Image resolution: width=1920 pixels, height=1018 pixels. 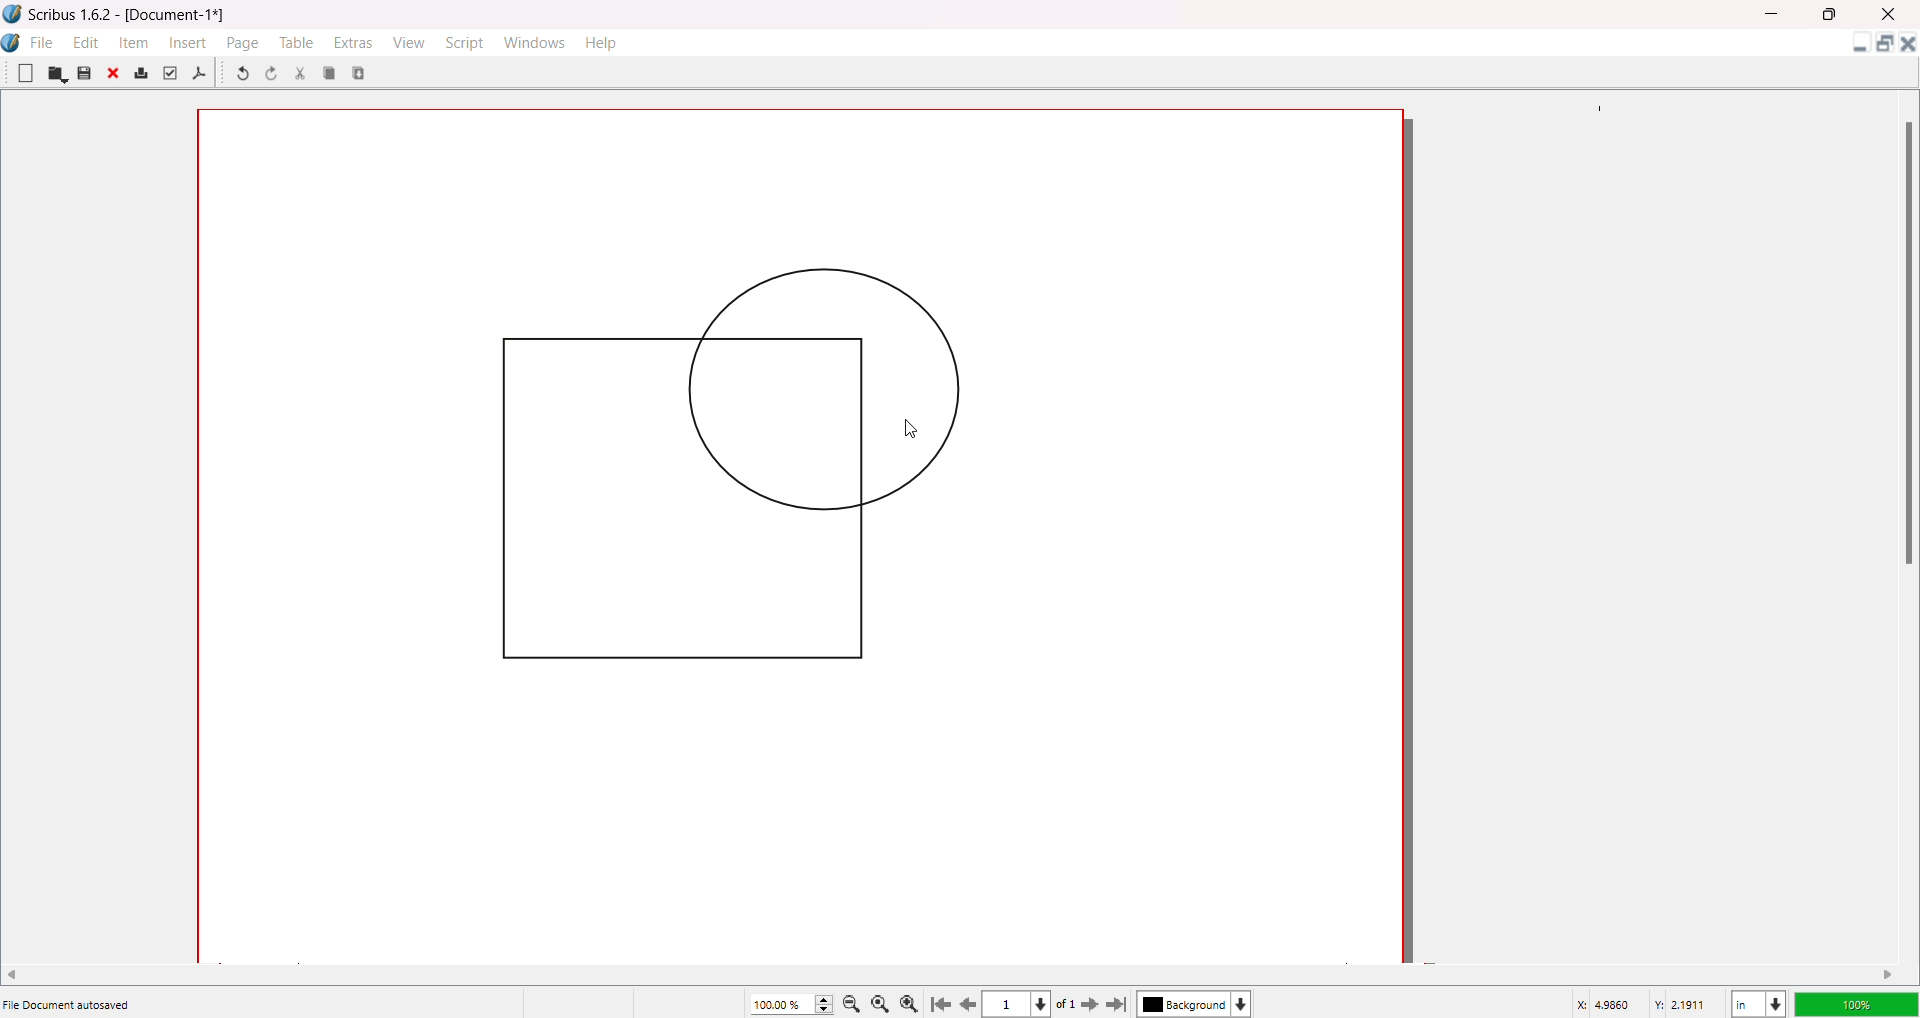 What do you see at coordinates (361, 72) in the screenshot?
I see `Paste` at bounding box center [361, 72].